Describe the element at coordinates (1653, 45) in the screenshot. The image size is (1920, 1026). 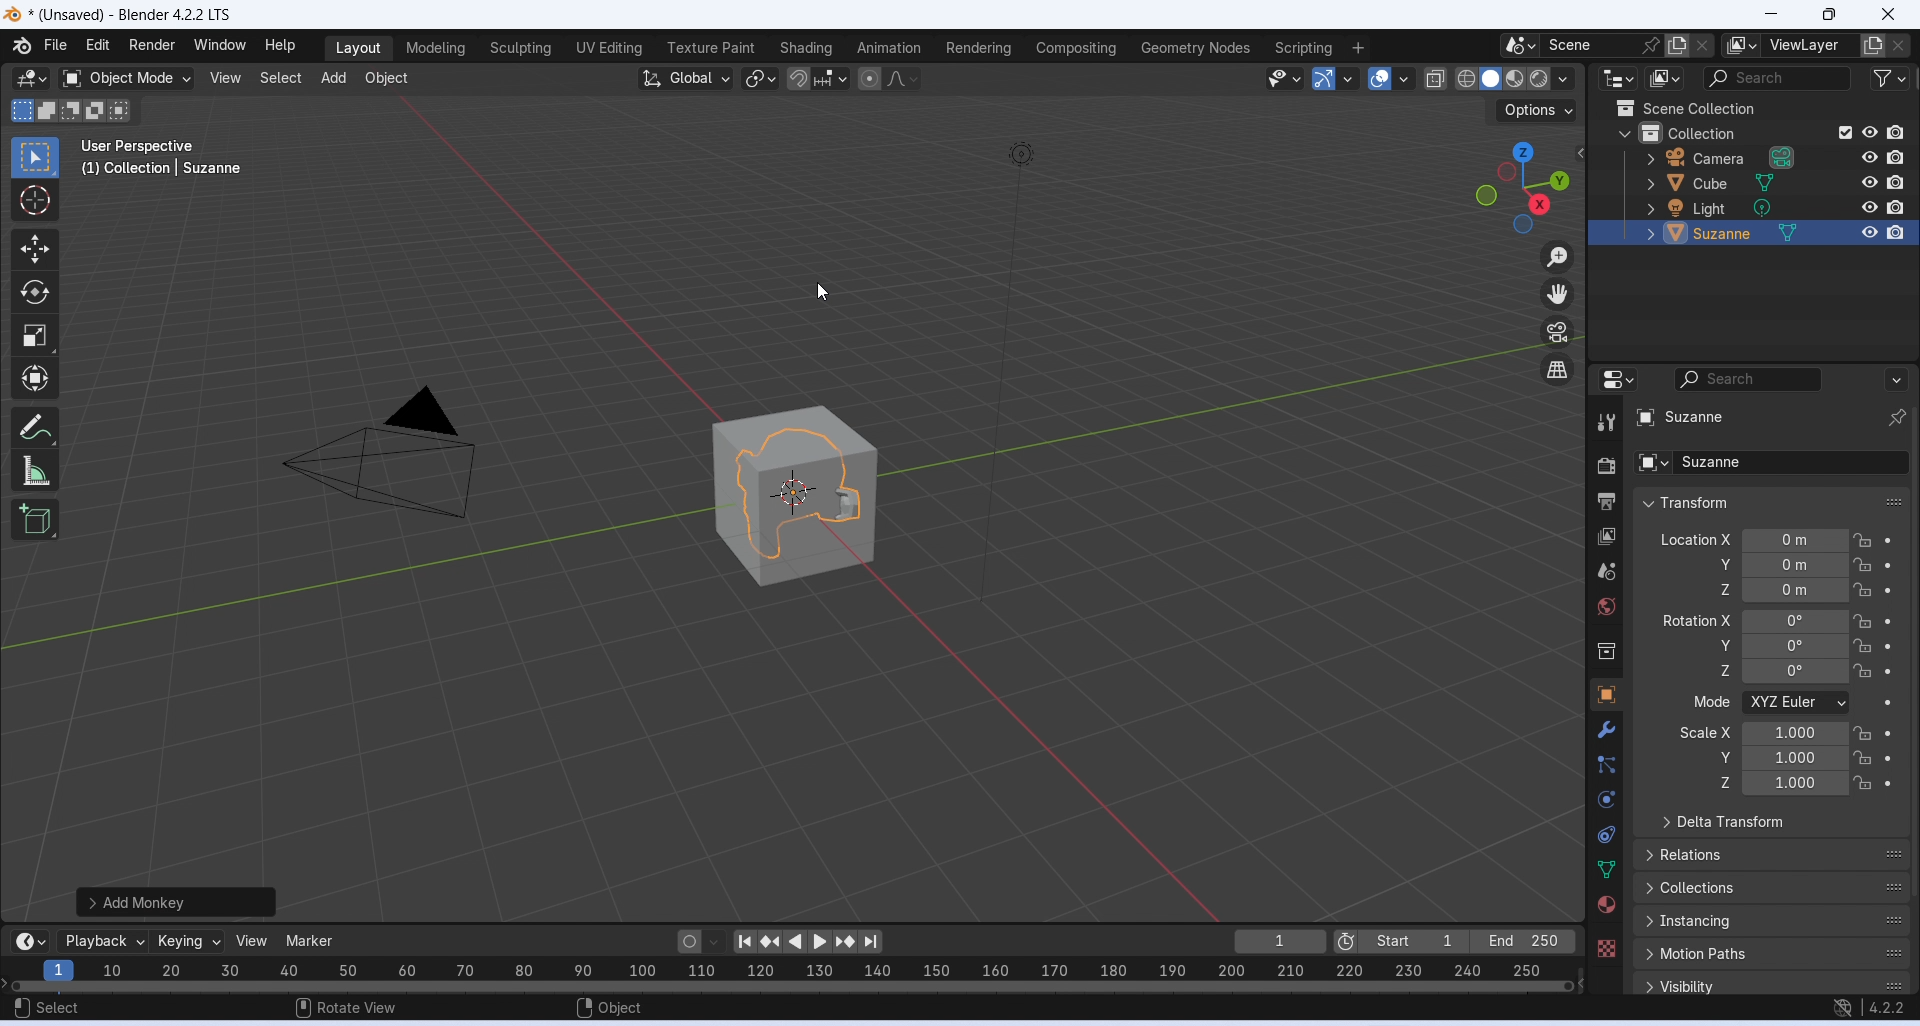
I see `pin scene` at that location.